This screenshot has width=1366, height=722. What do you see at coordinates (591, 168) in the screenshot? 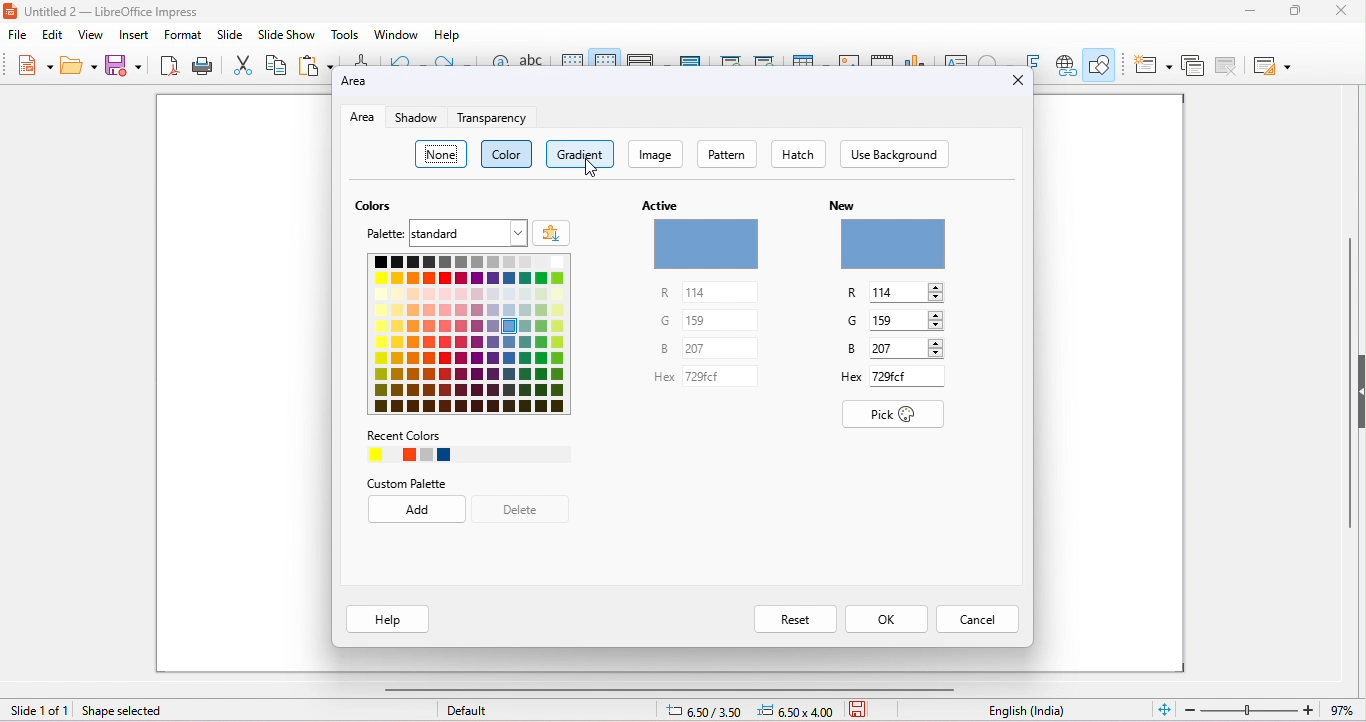
I see `cursor movement` at bounding box center [591, 168].